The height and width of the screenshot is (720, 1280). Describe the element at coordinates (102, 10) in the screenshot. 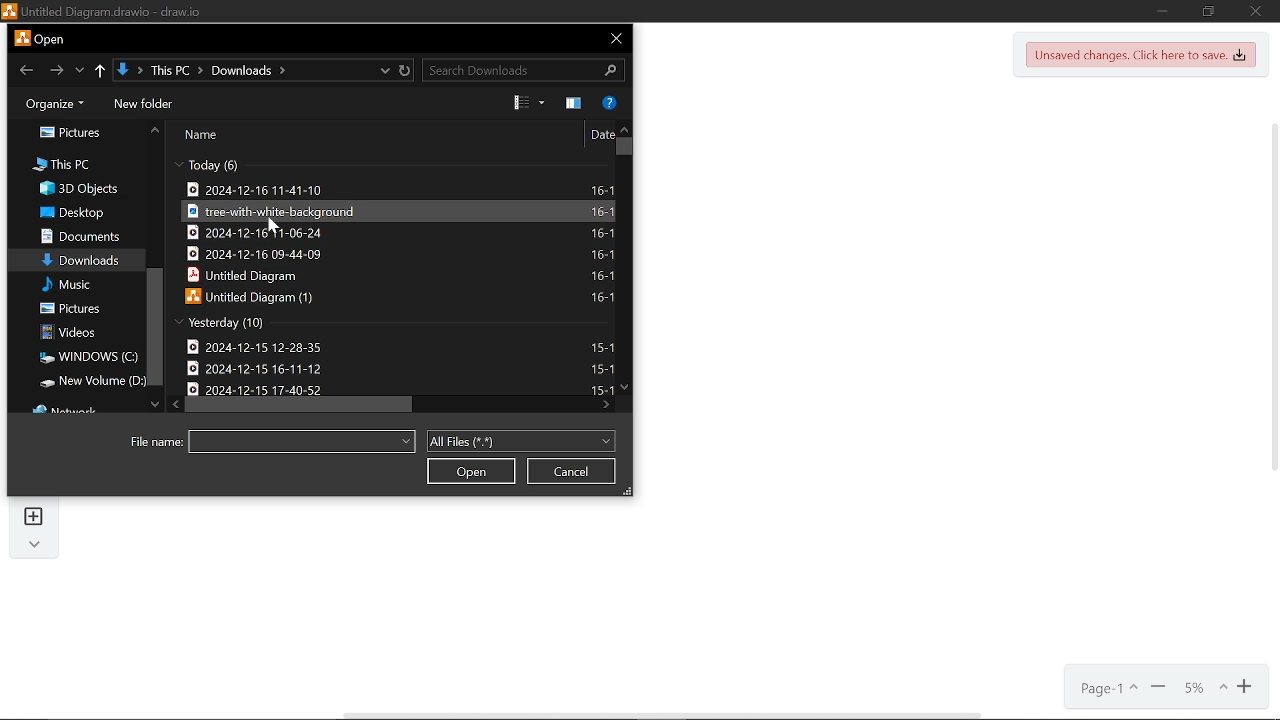

I see `current window "Untitled diagram draw.io"` at that location.